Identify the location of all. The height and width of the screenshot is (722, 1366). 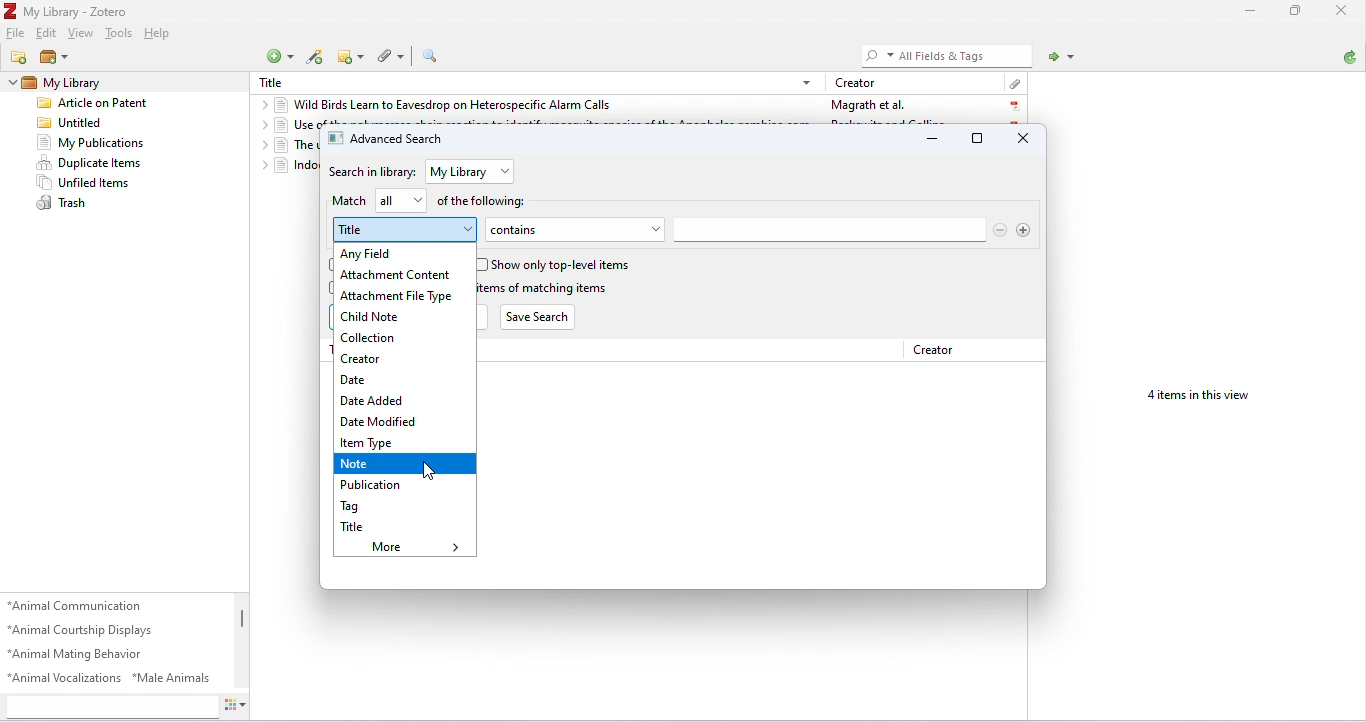
(390, 200).